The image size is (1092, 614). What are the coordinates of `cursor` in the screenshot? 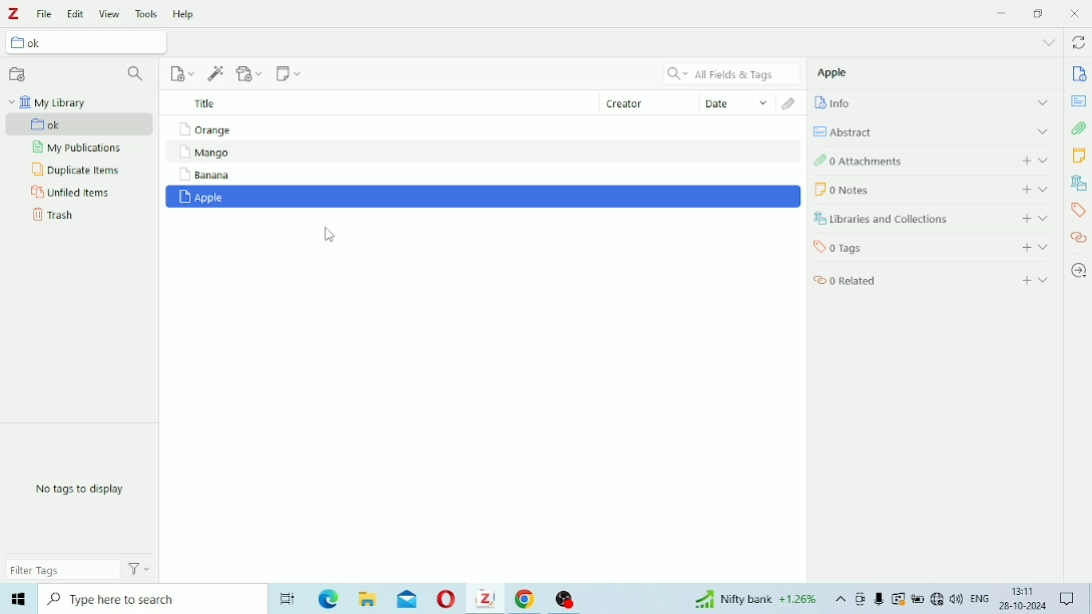 It's located at (326, 235).